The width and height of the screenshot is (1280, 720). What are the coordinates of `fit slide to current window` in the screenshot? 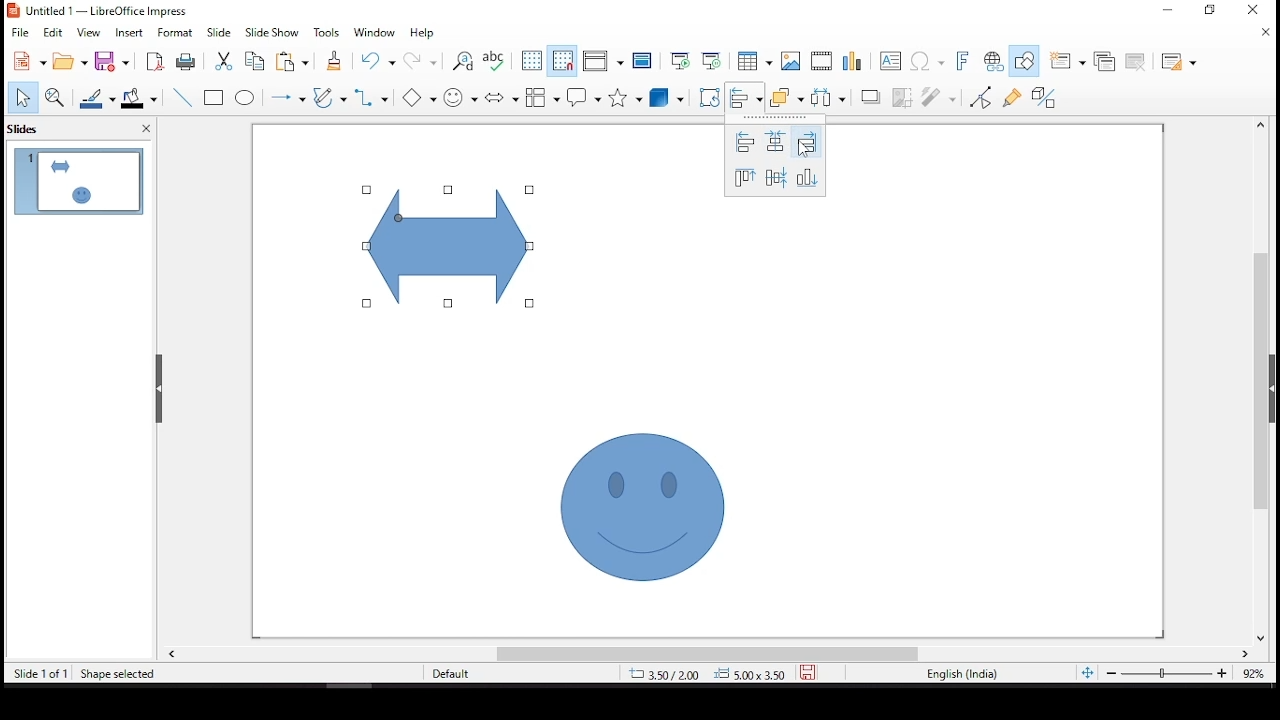 It's located at (1085, 672).